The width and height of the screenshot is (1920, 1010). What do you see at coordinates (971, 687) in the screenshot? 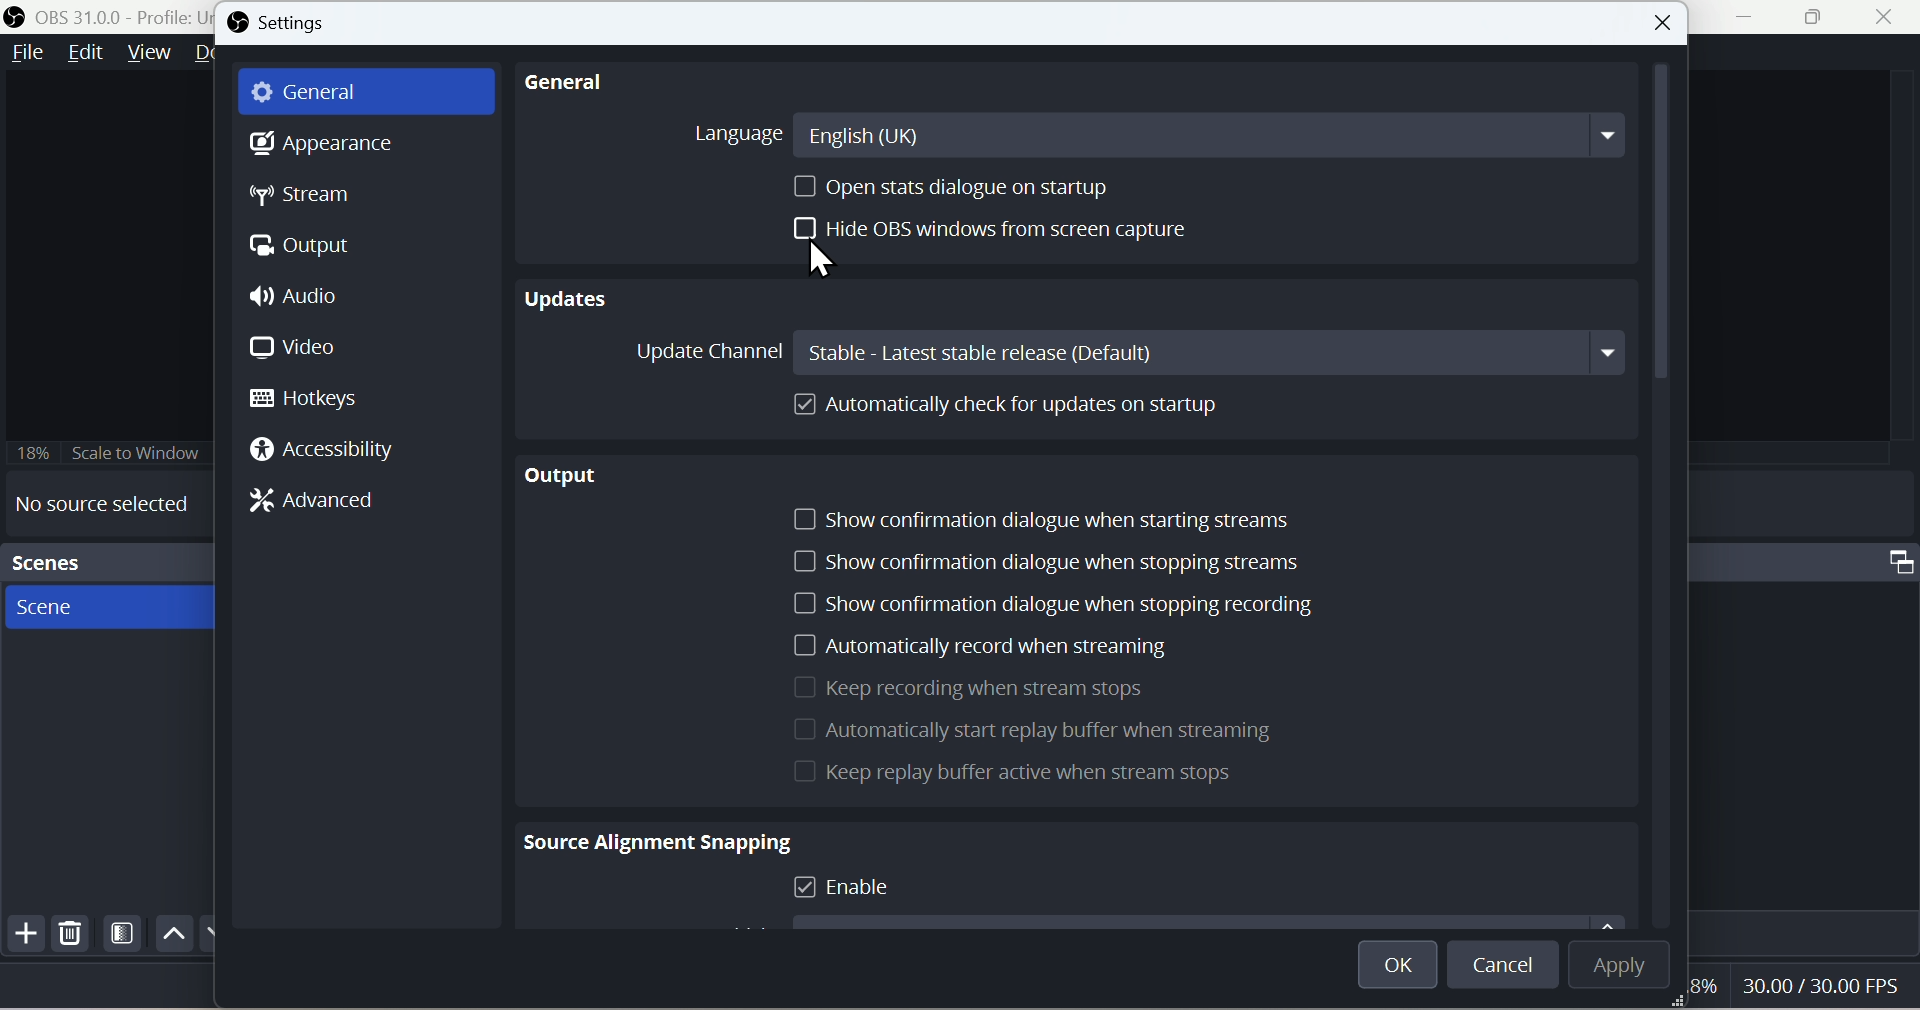
I see `Keep recording when it streams stops` at bounding box center [971, 687].